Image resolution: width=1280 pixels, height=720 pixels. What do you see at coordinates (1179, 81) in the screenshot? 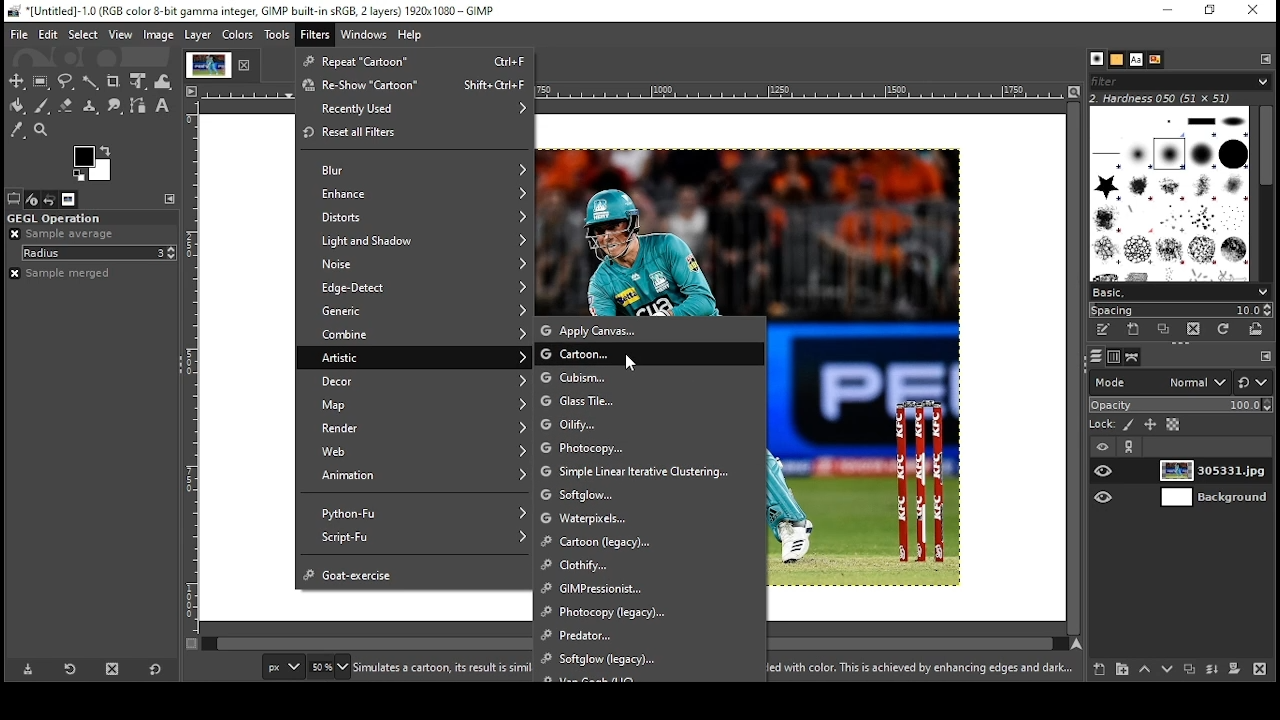
I see `brushes` at bounding box center [1179, 81].